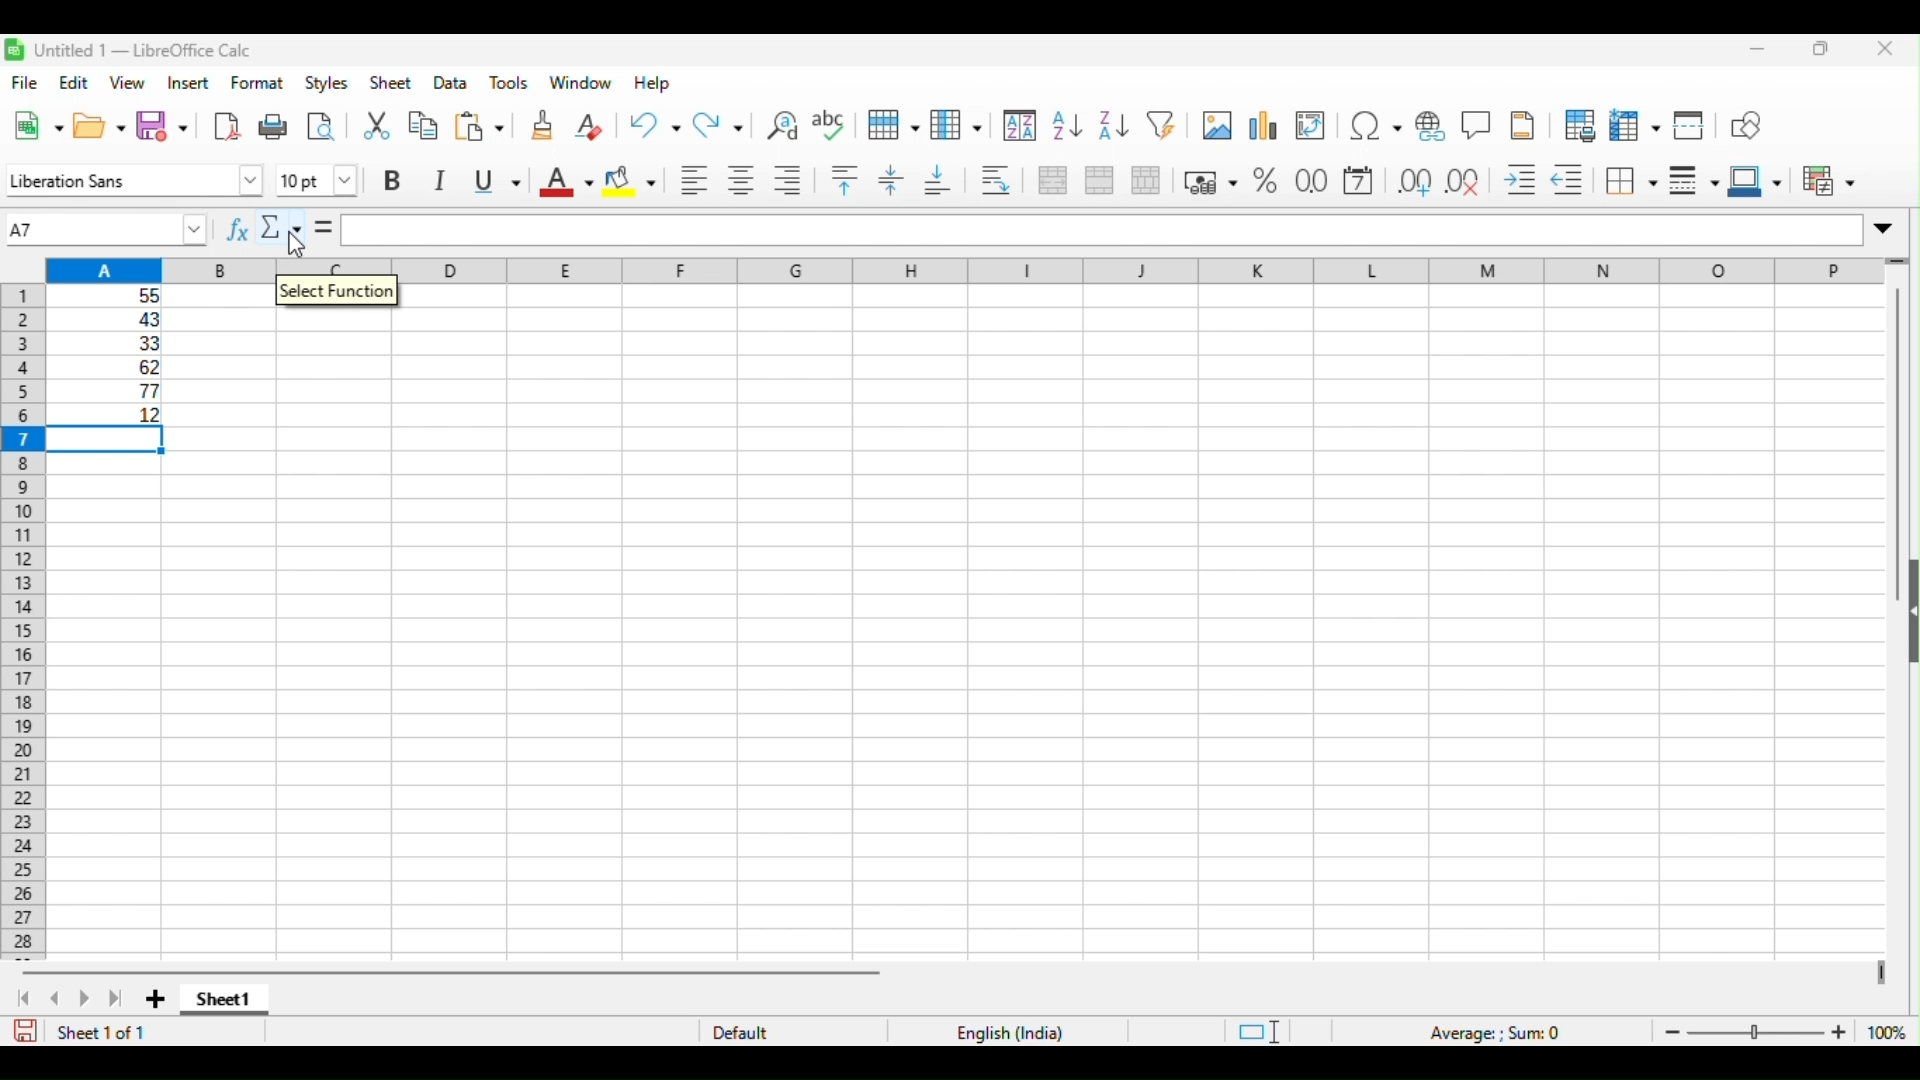 This screenshot has height=1080, width=1920. What do you see at coordinates (156, 997) in the screenshot?
I see `add new sheet` at bounding box center [156, 997].